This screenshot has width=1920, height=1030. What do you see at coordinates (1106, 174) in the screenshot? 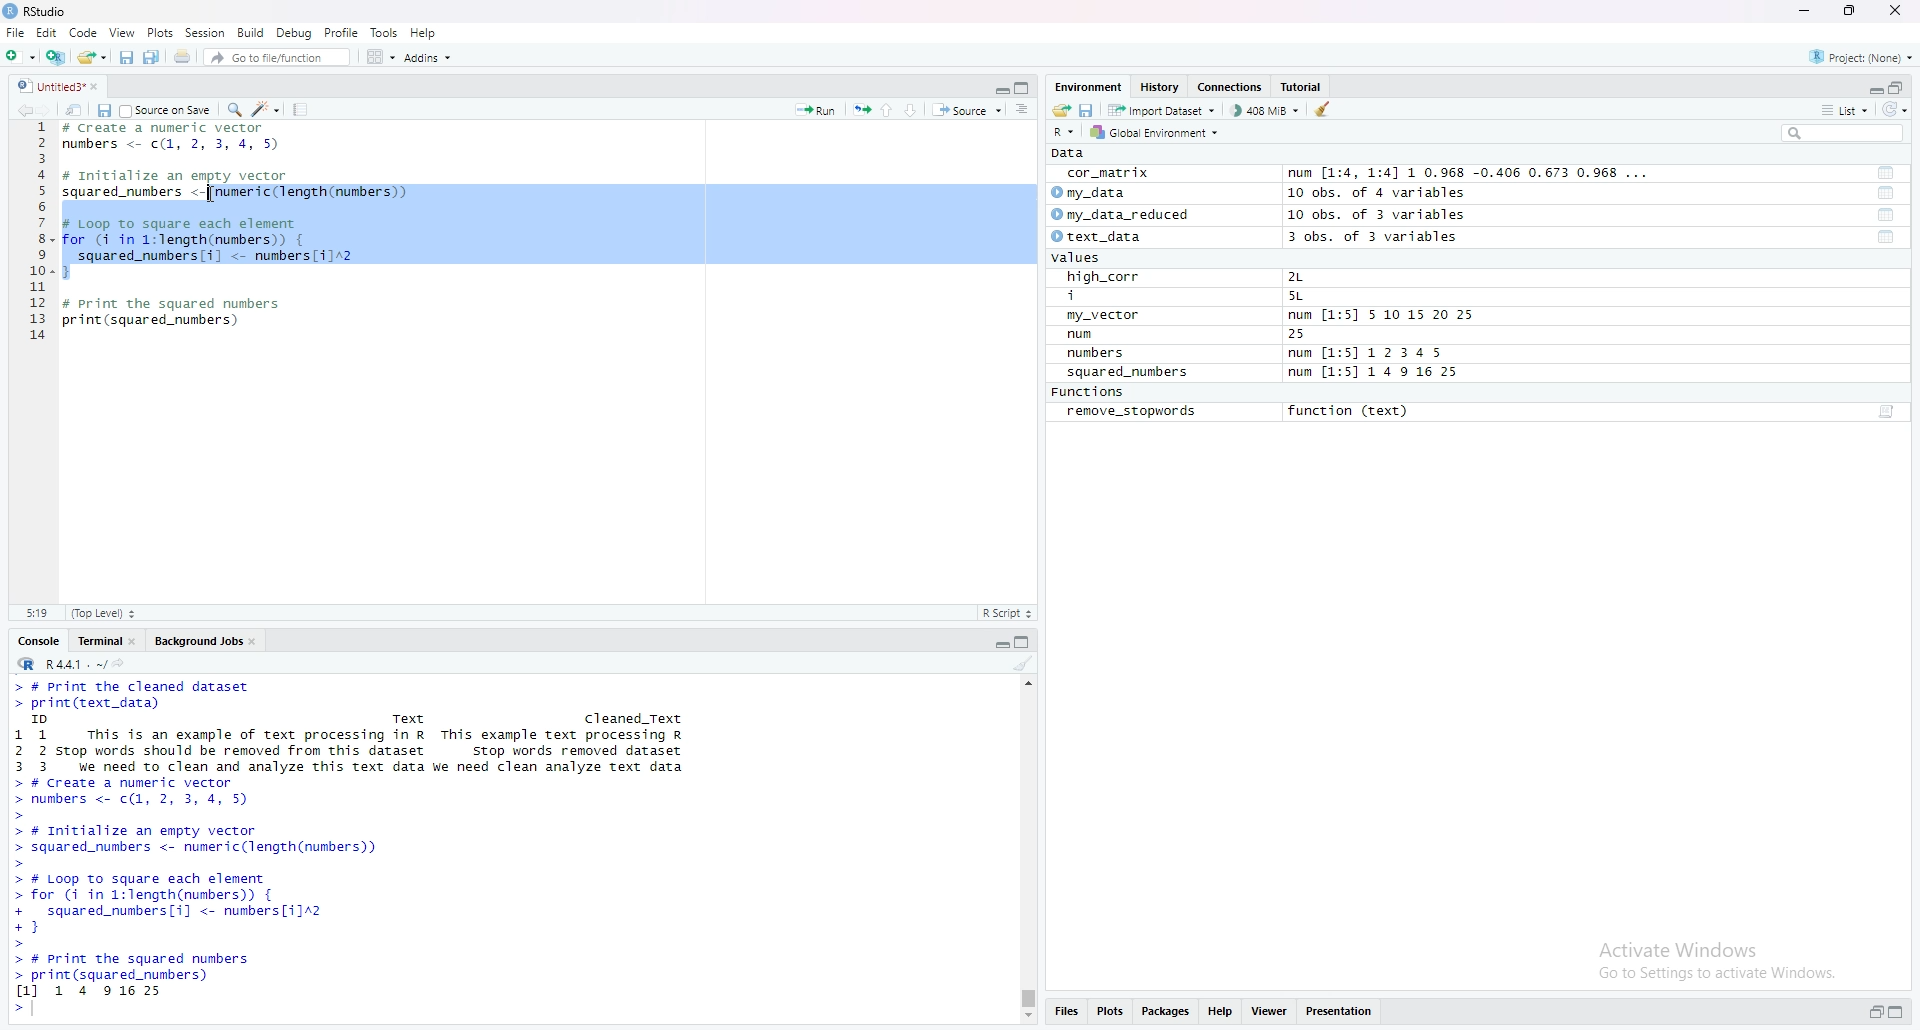
I see `cor_matrix` at bounding box center [1106, 174].